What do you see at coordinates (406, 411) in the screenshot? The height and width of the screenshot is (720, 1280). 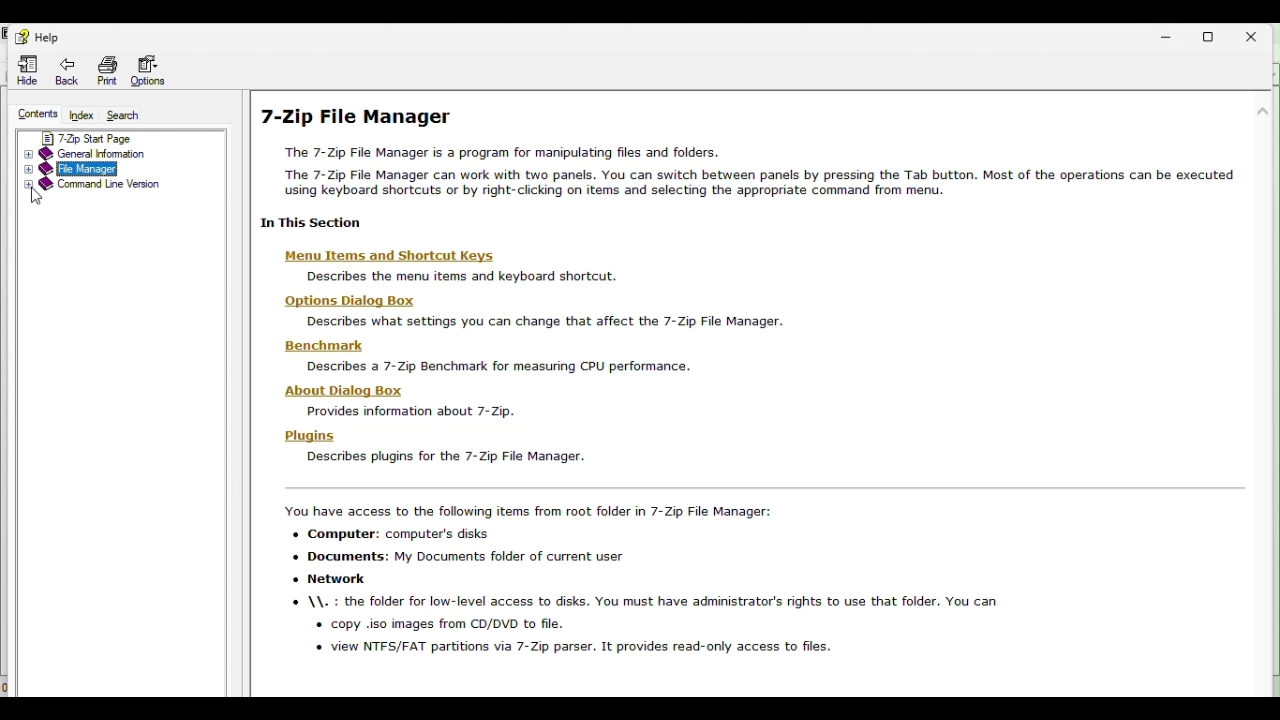 I see `Provides information about 7- Zip.` at bounding box center [406, 411].